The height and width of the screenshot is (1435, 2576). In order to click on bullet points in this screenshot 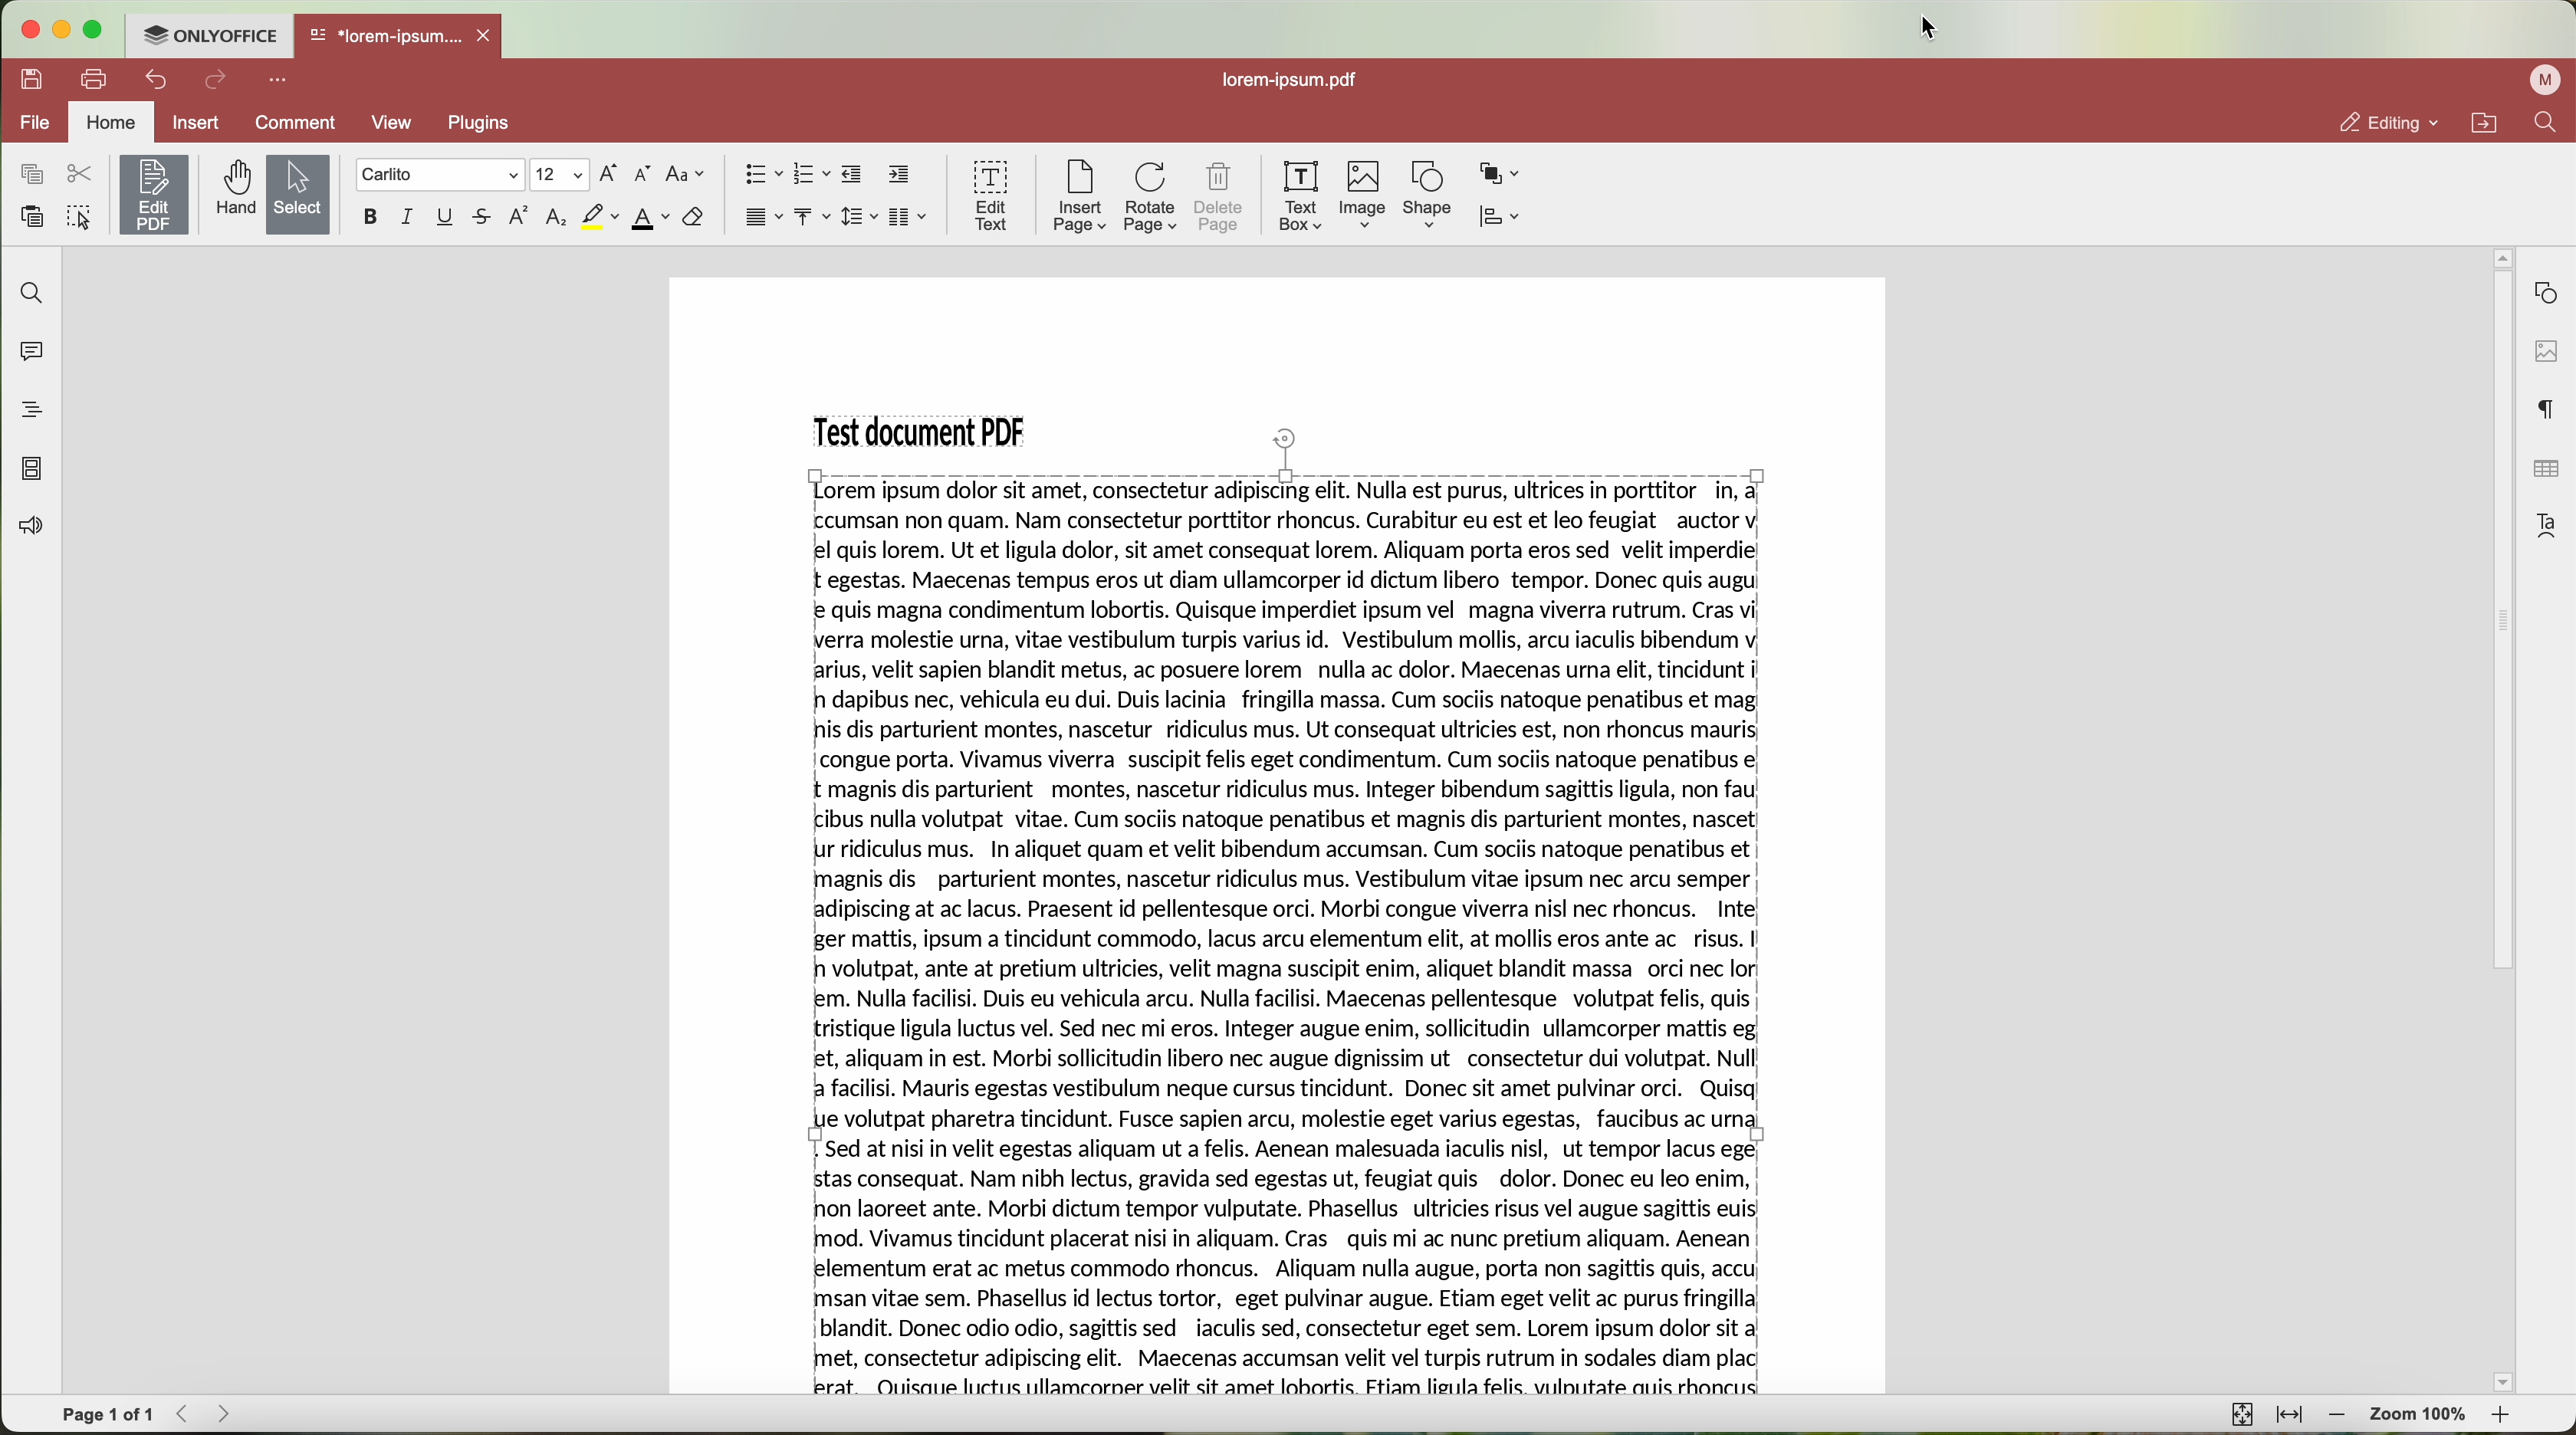, I will do `click(761, 174)`.